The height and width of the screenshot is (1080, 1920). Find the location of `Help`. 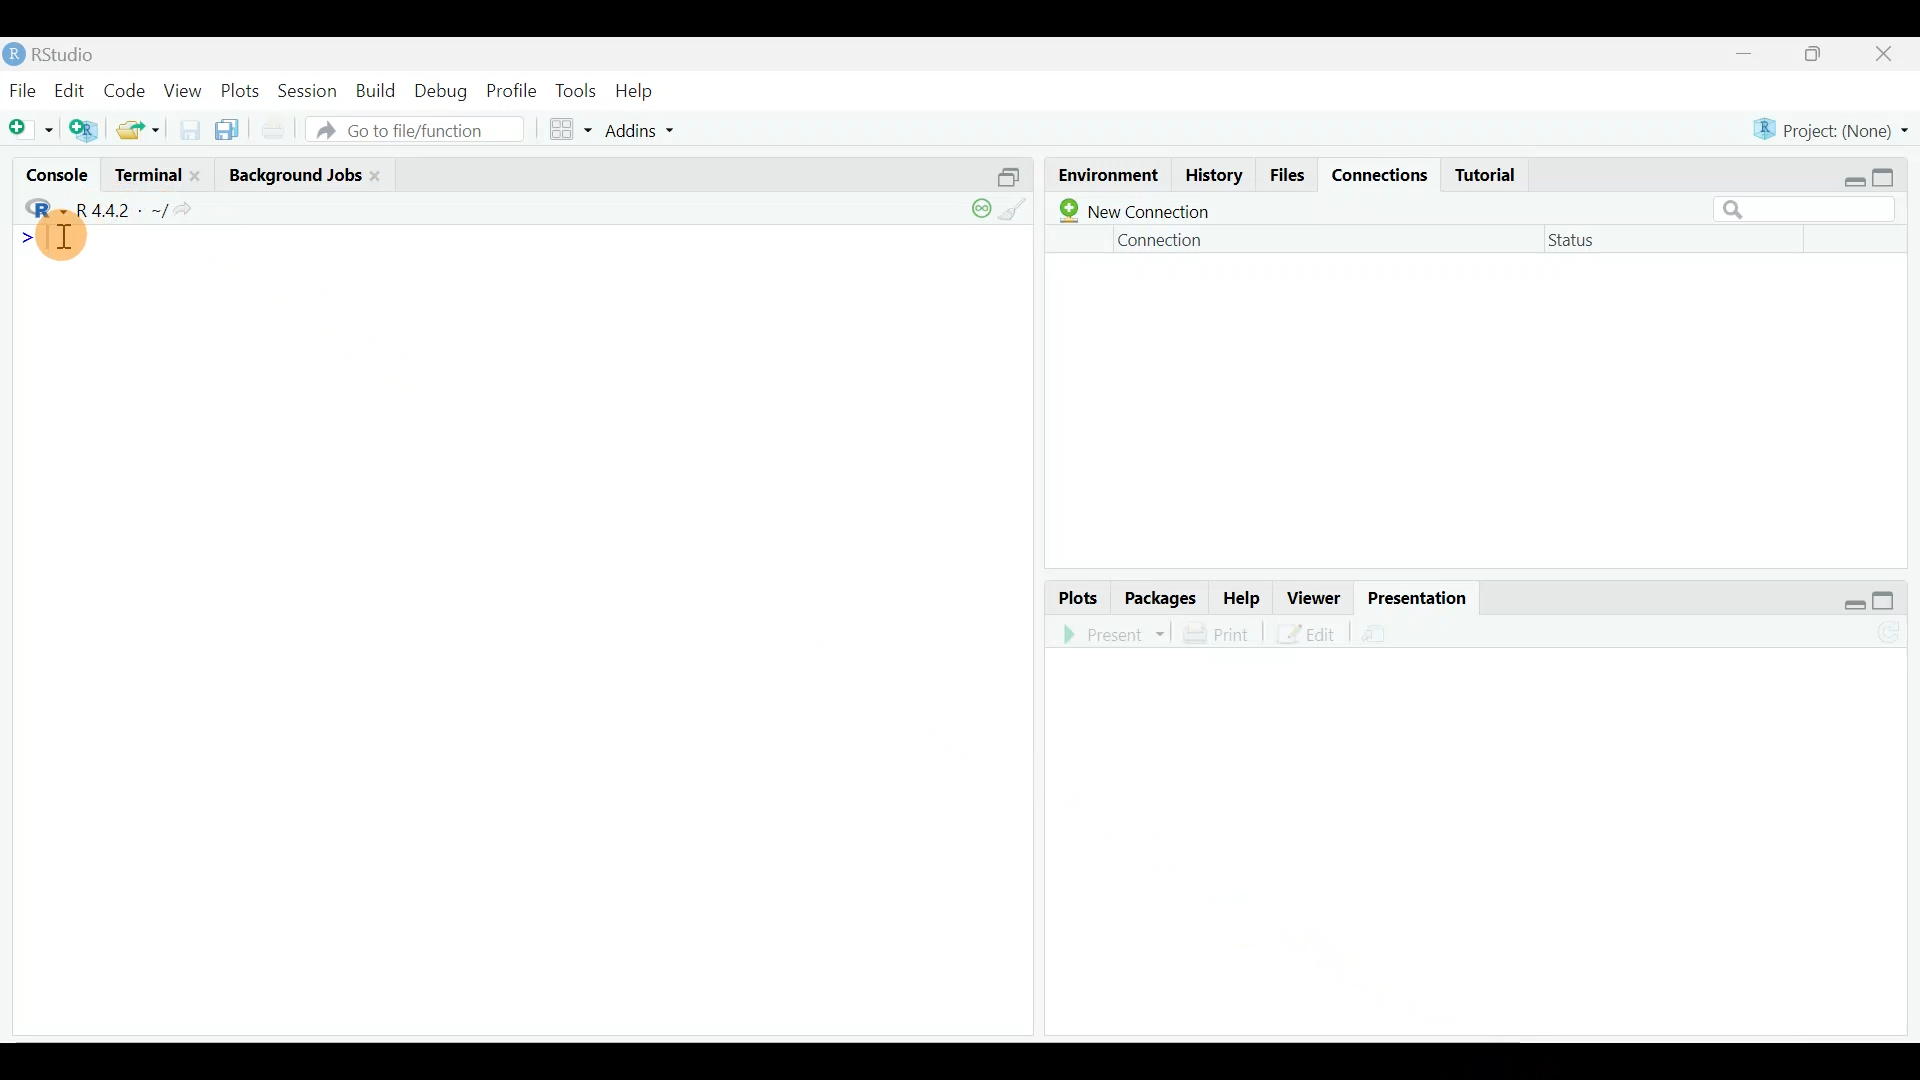

Help is located at coordinates (1244, 596).